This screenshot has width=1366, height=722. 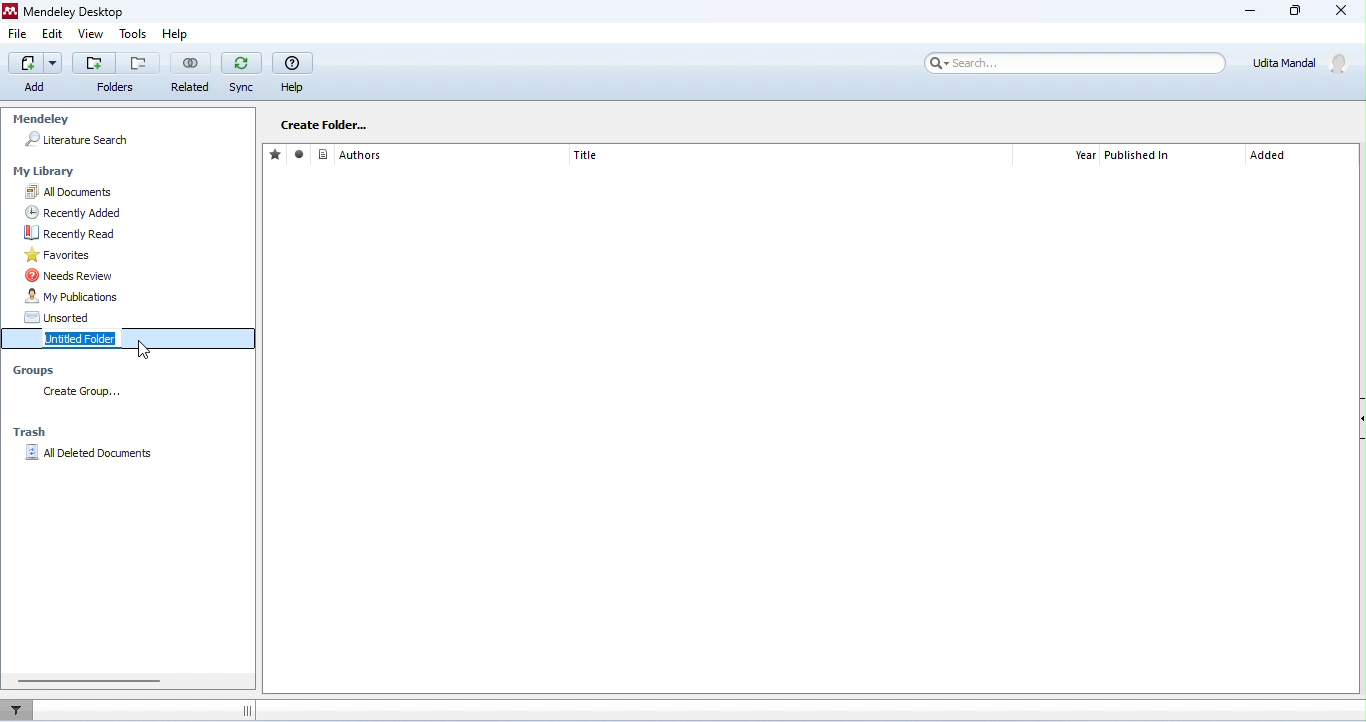 I want to click on search bar, so click(x=1073, y=63).